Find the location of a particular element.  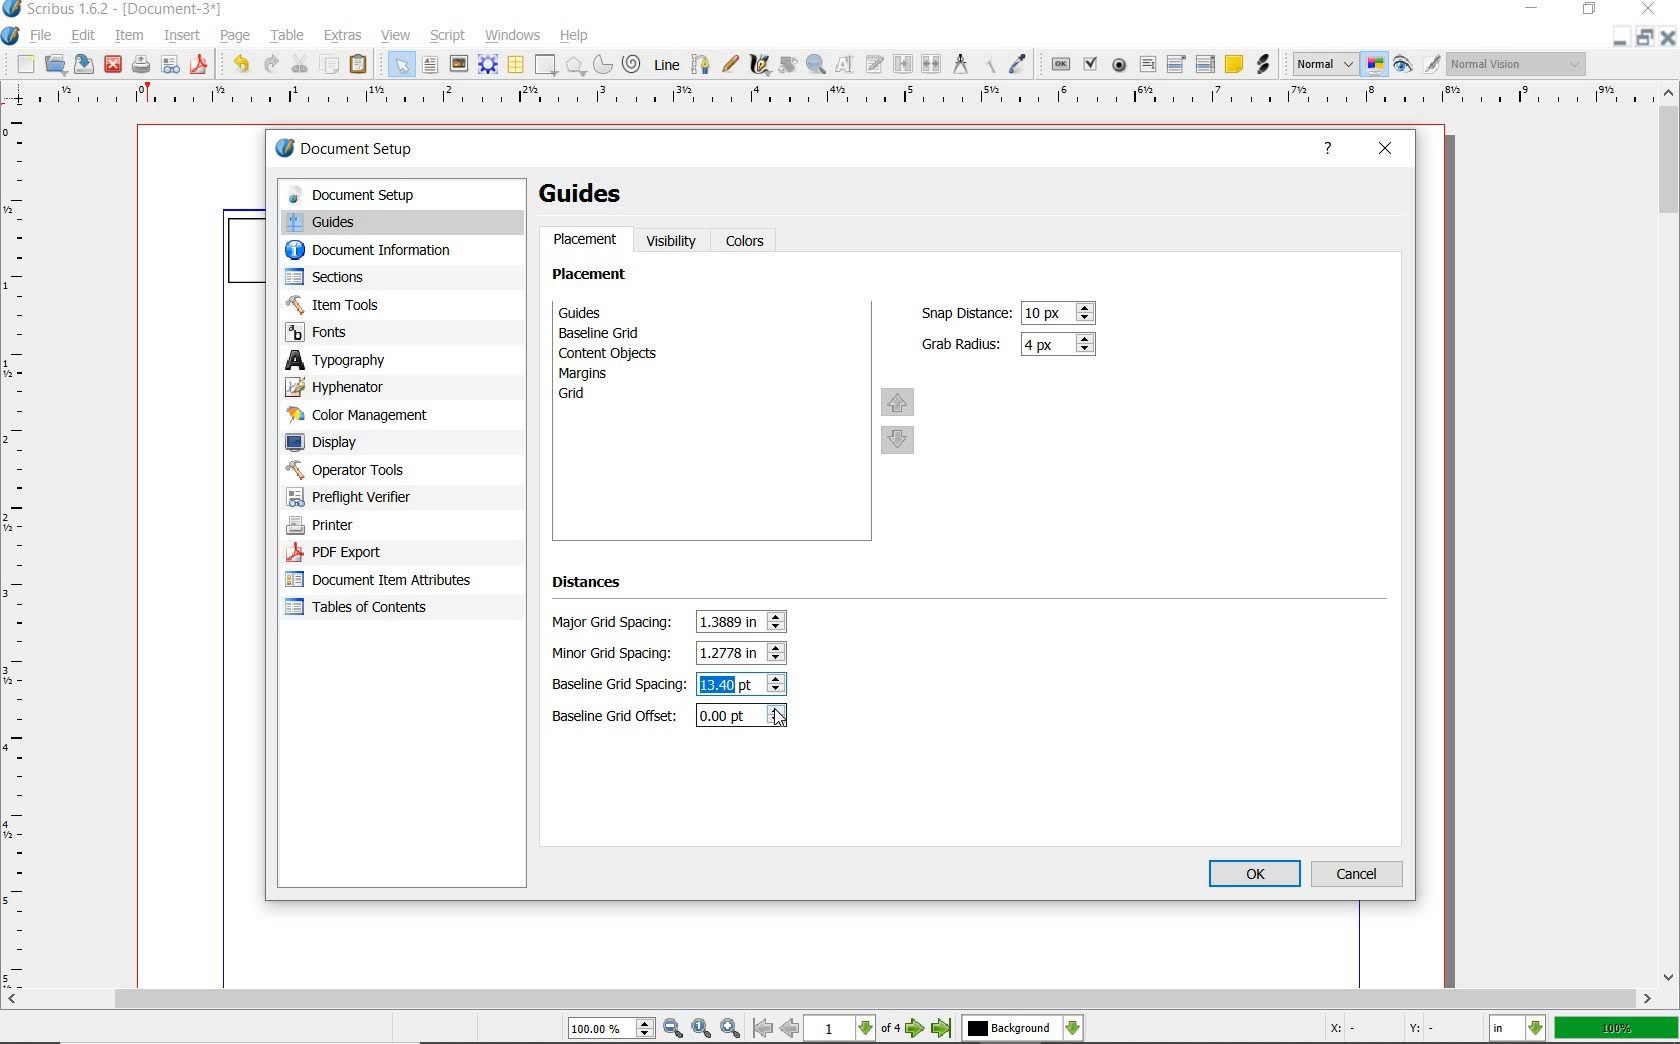

ruler is located at coordinates (832, 100).